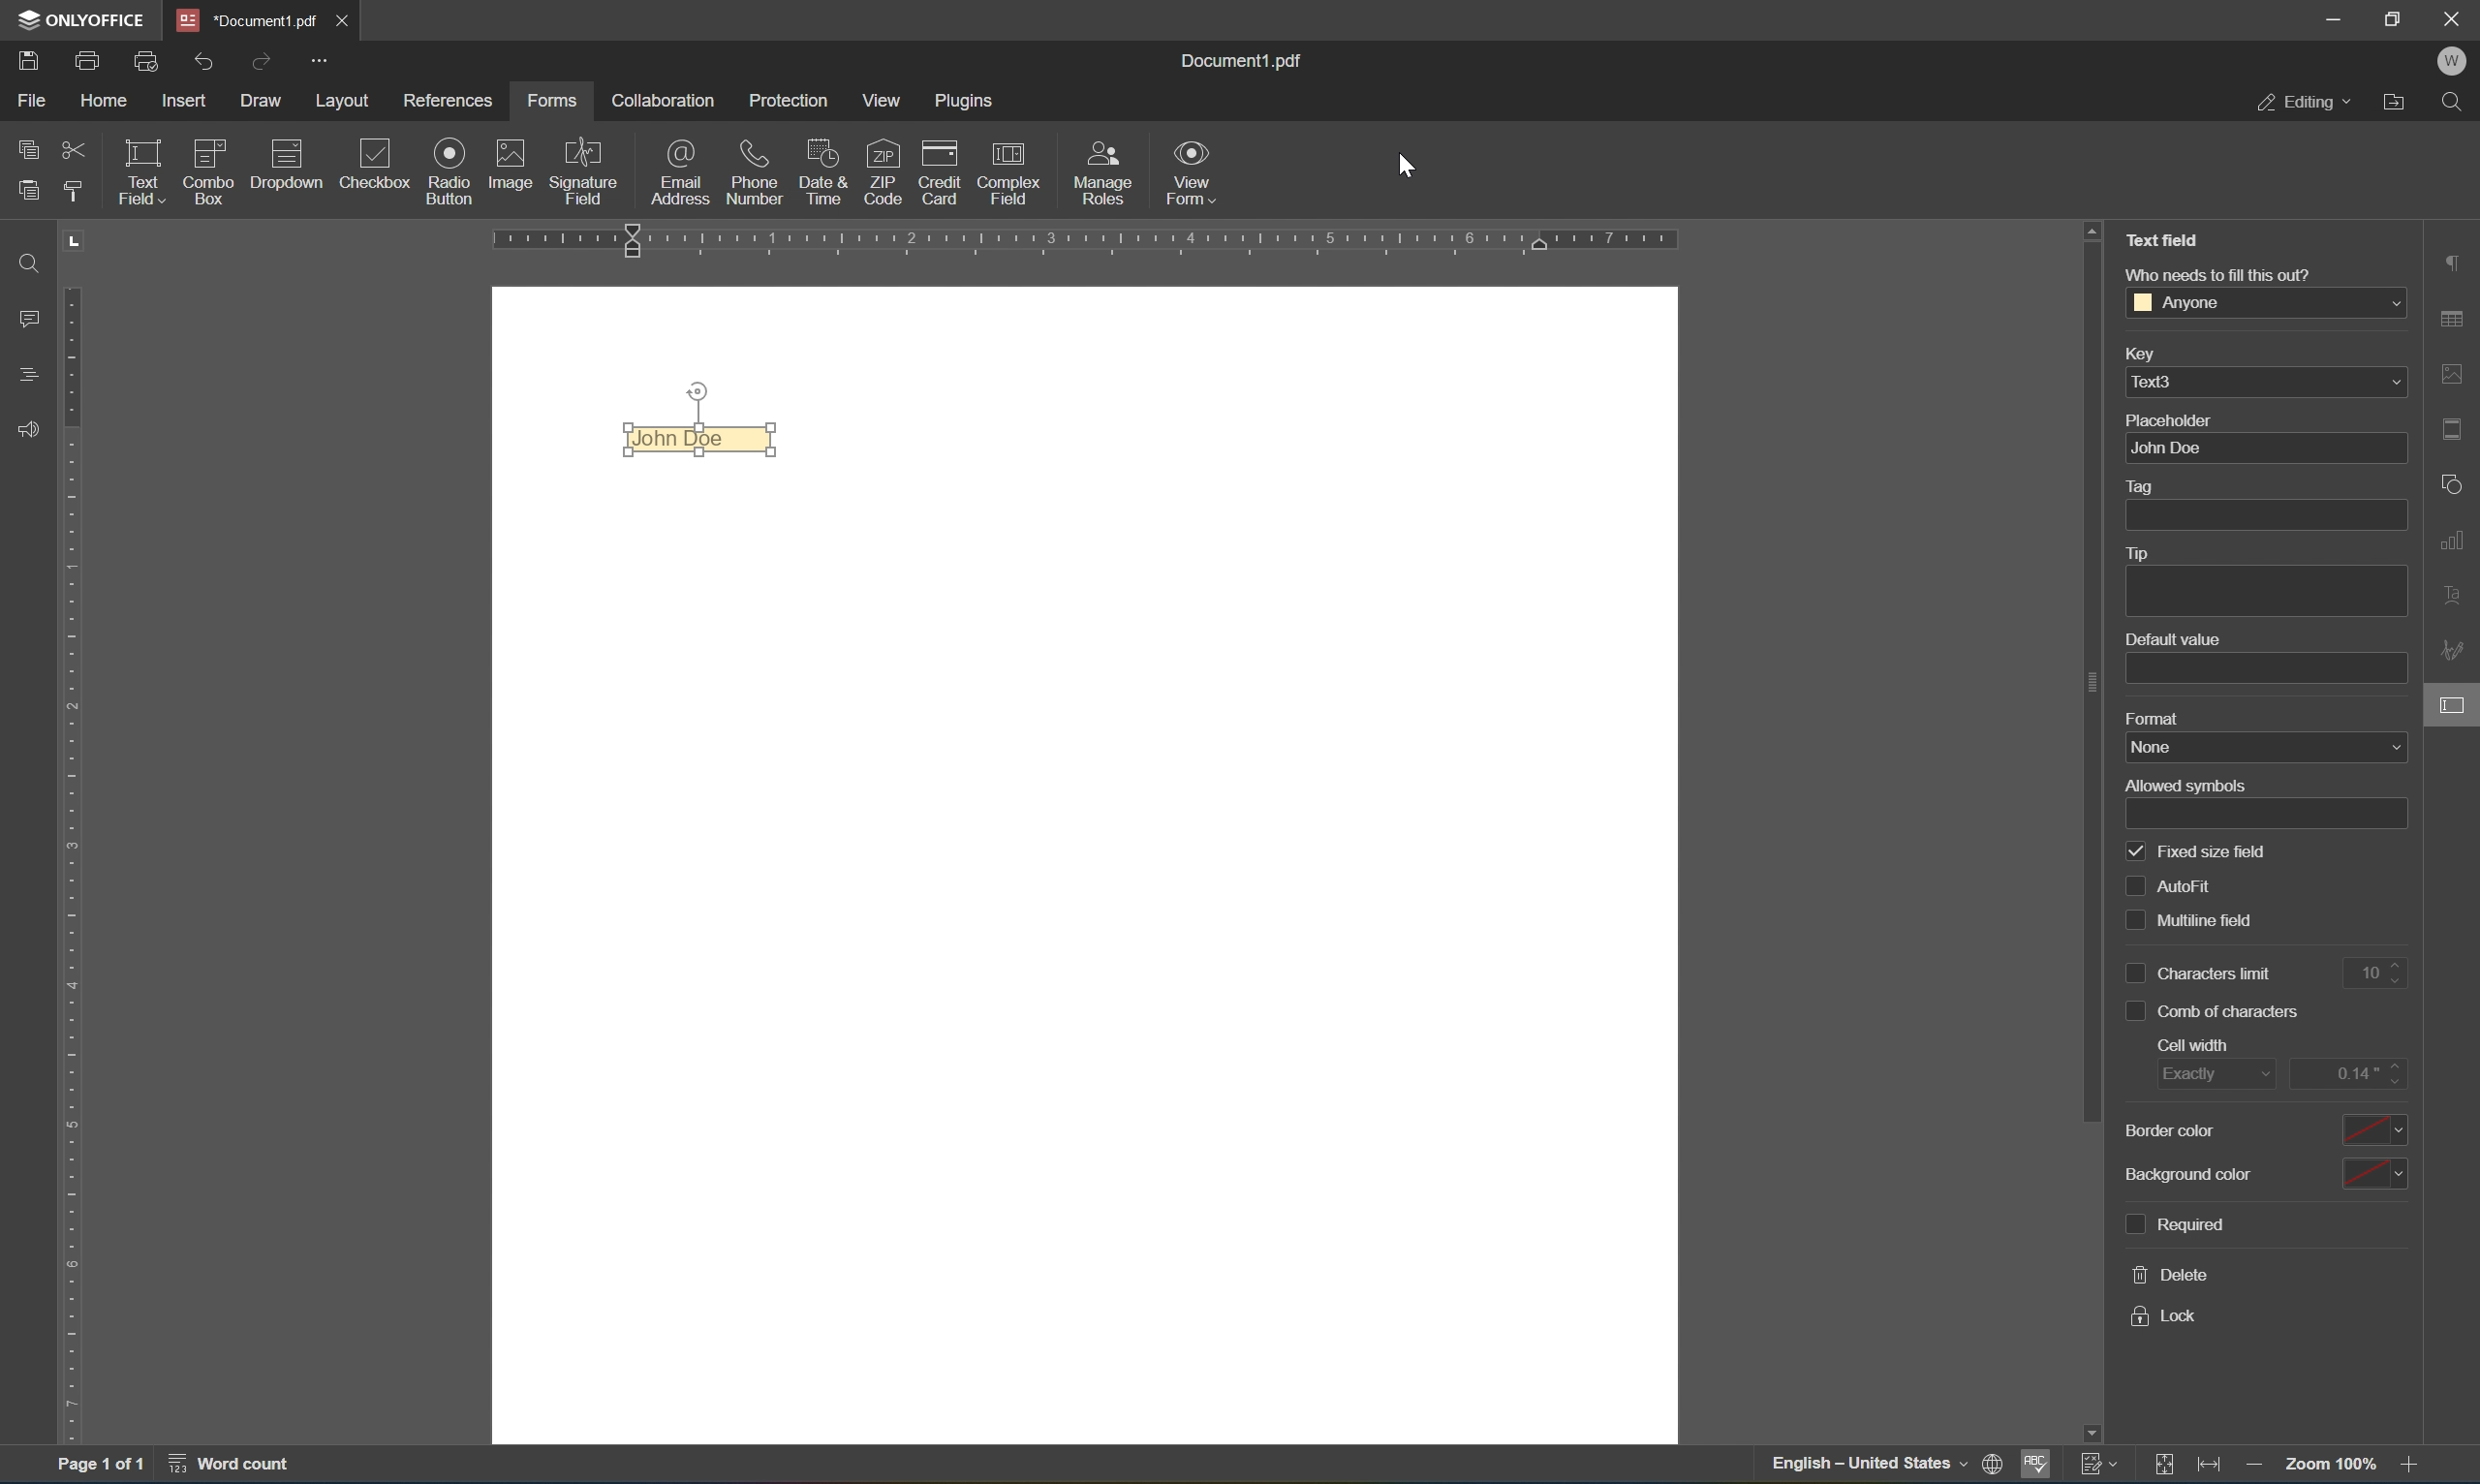 The image size is (2480, 1484). Describe the element at coordinates (295, 153) in the screenshot. I see `icon` at that location.